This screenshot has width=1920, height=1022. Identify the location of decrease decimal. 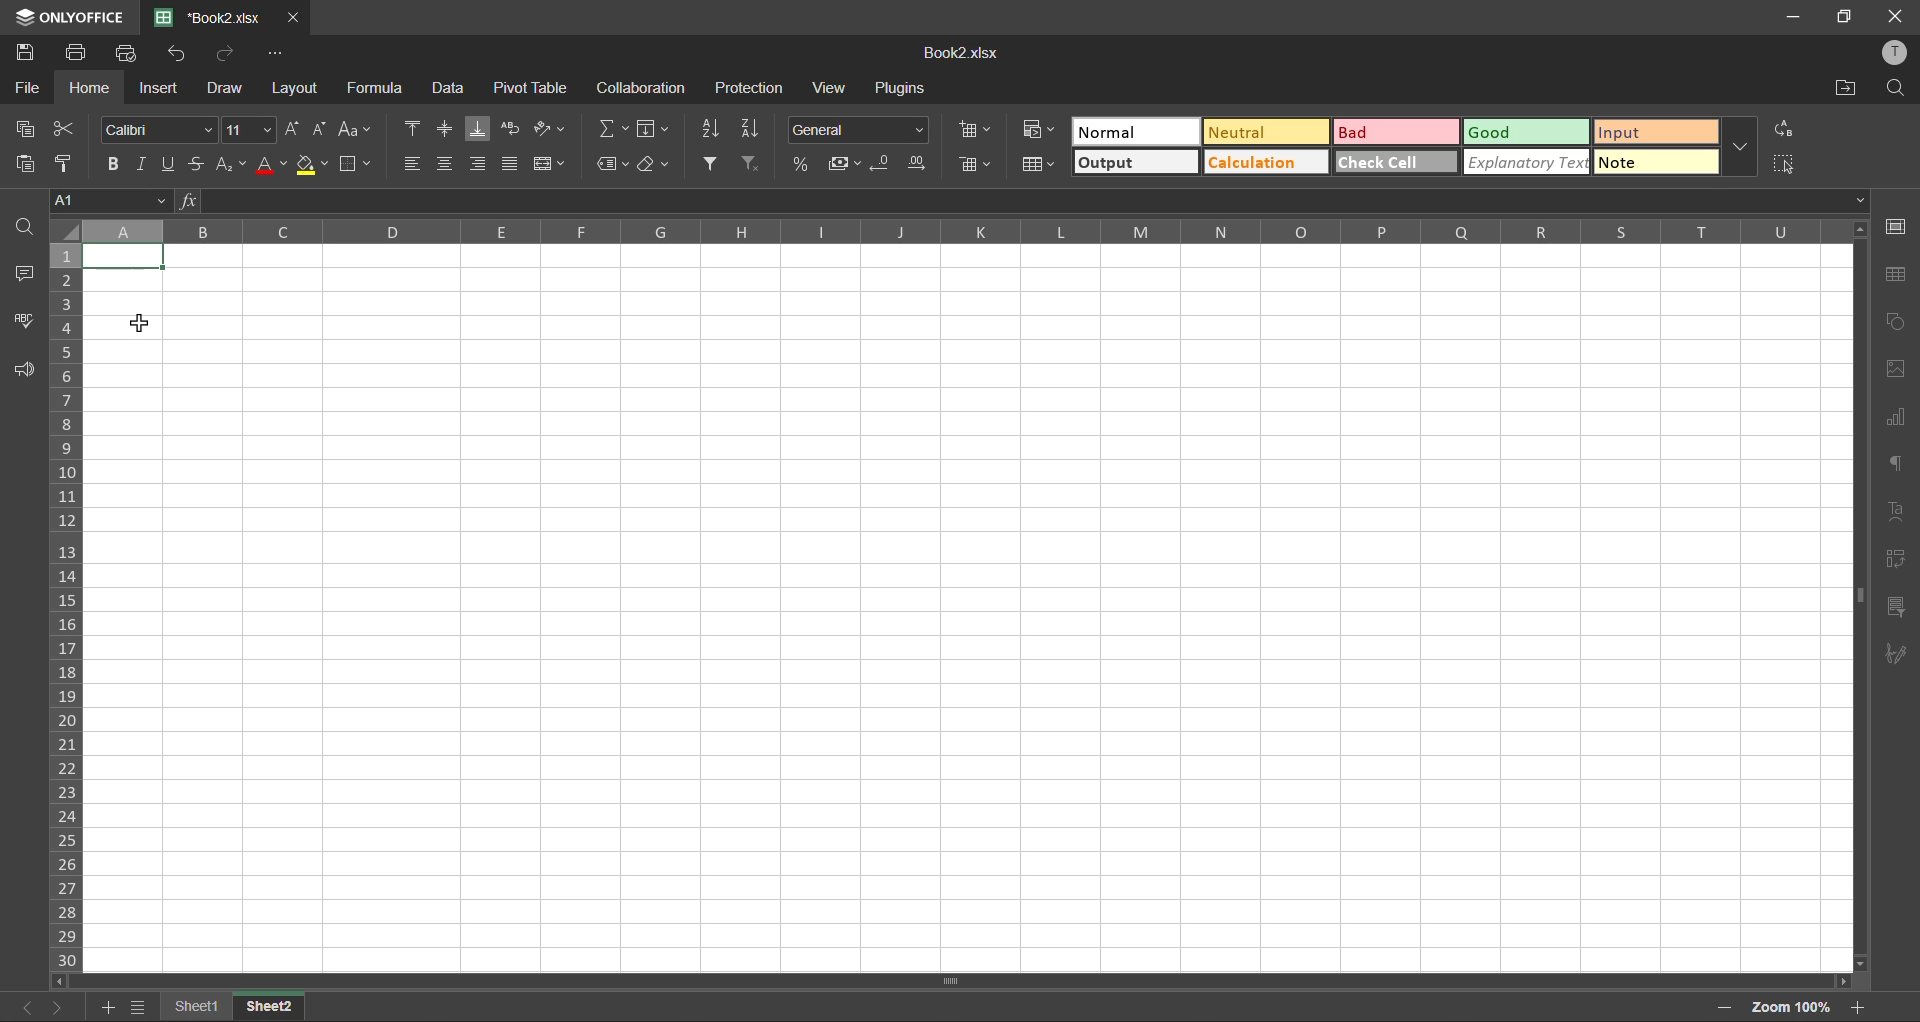
(887, 163).